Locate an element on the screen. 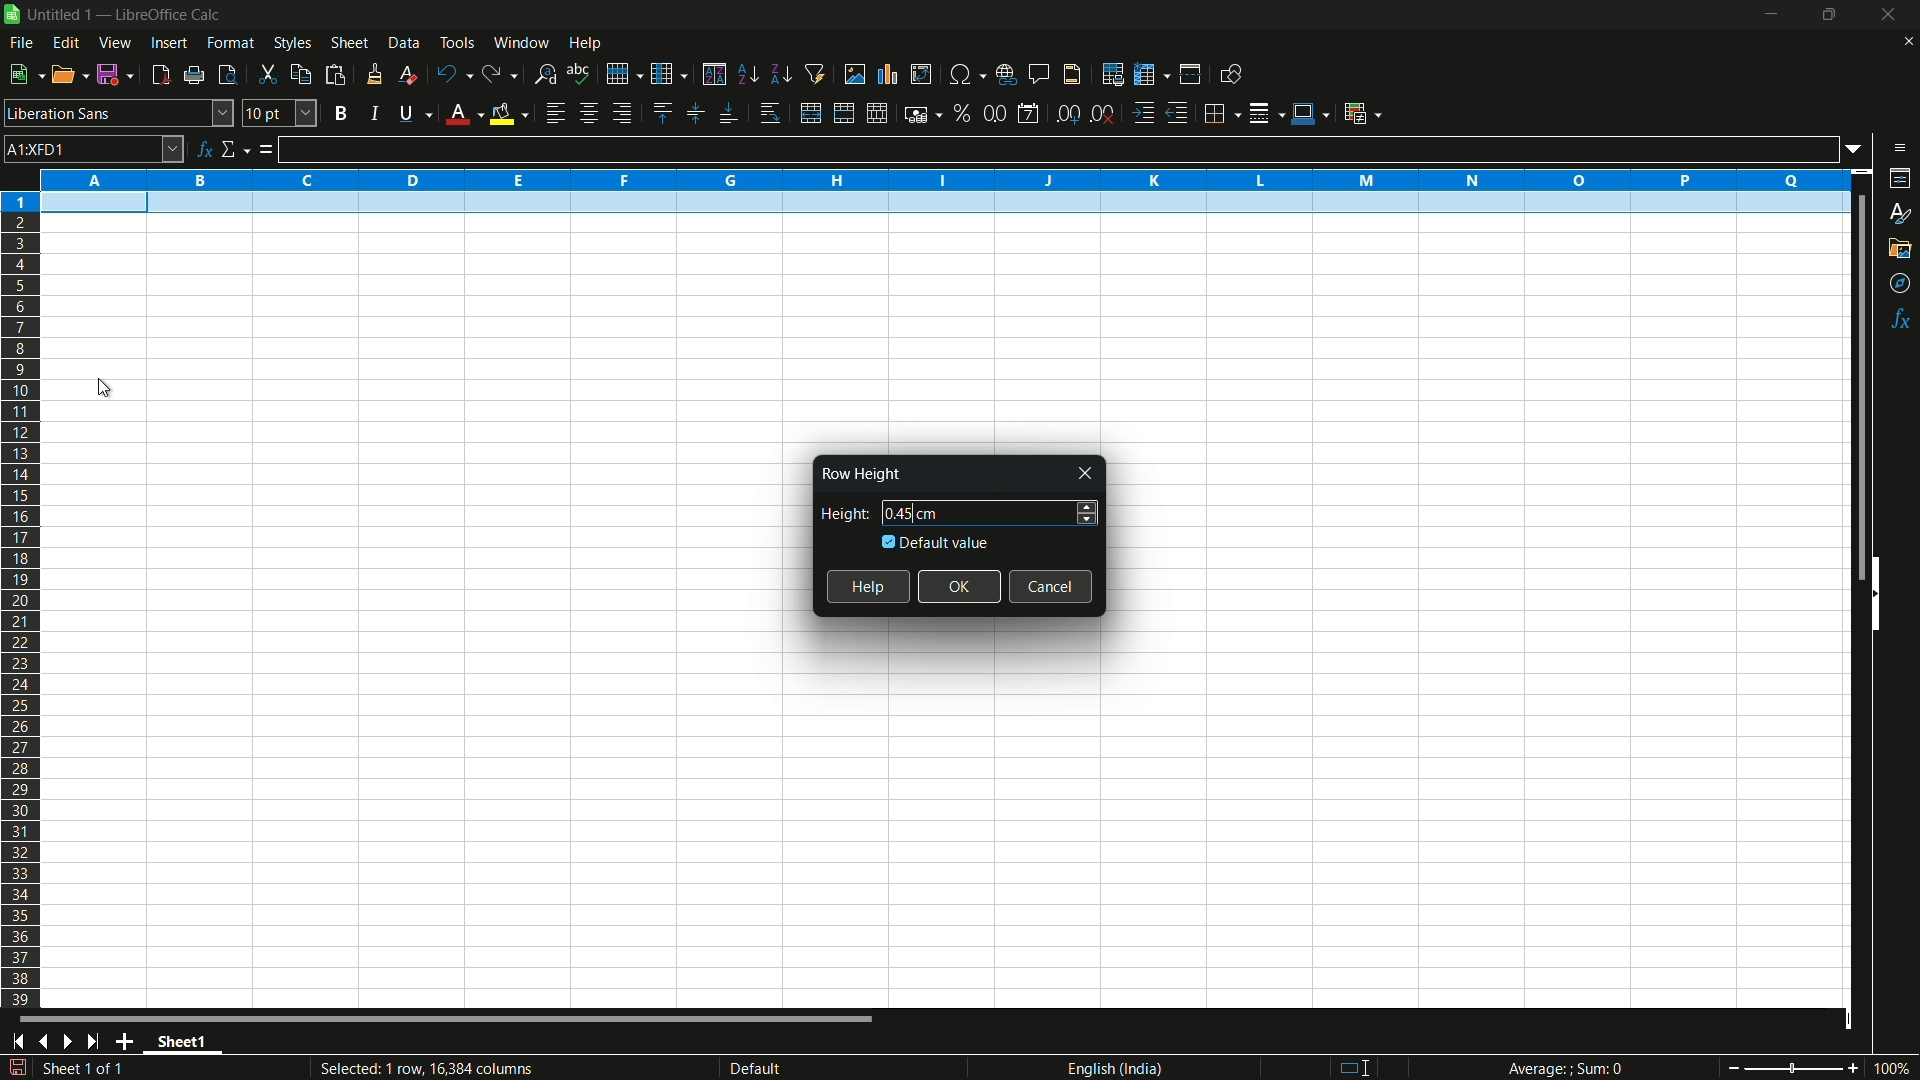  close current sheet is located at coordinates (1906, 46).